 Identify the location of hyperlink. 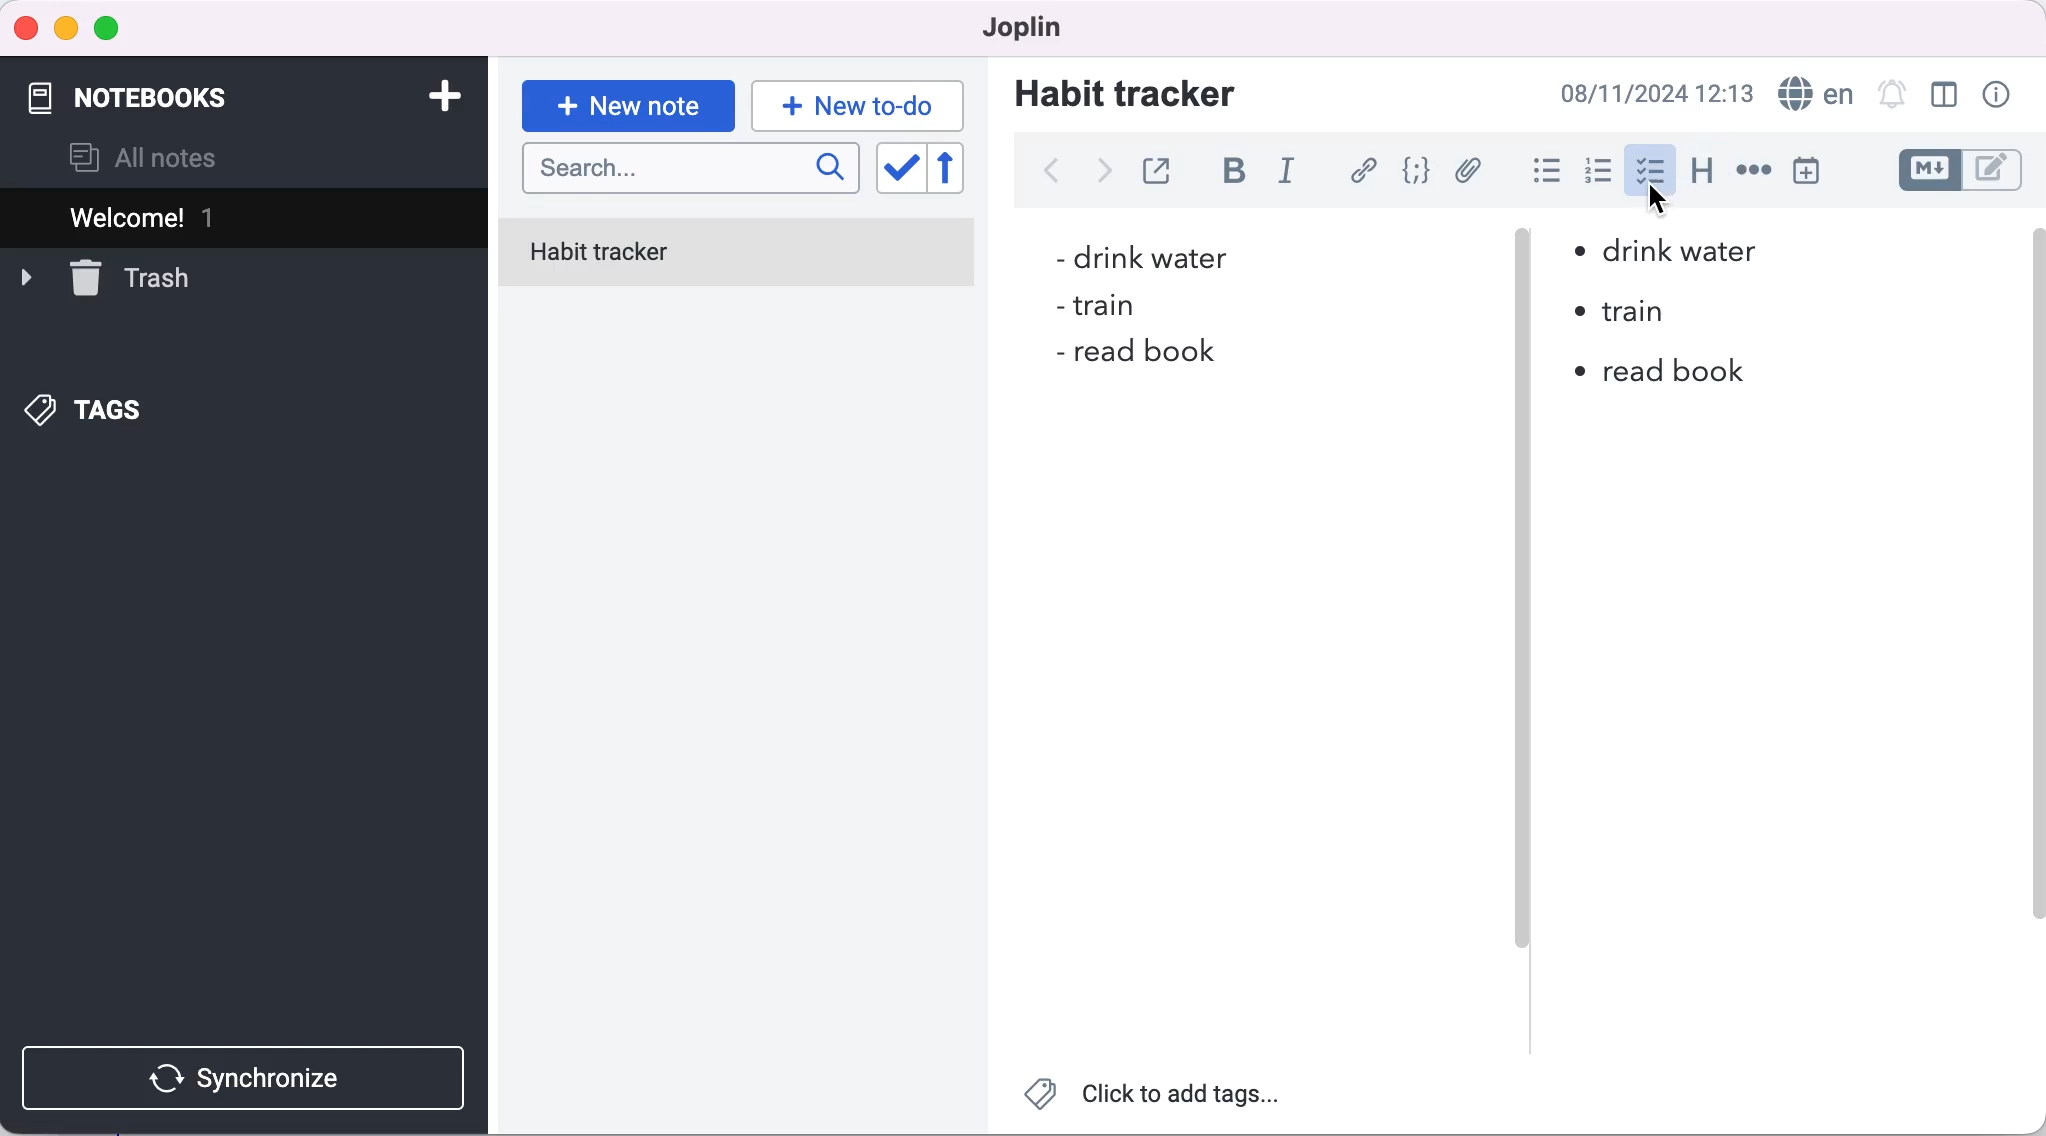
(1366, 170).